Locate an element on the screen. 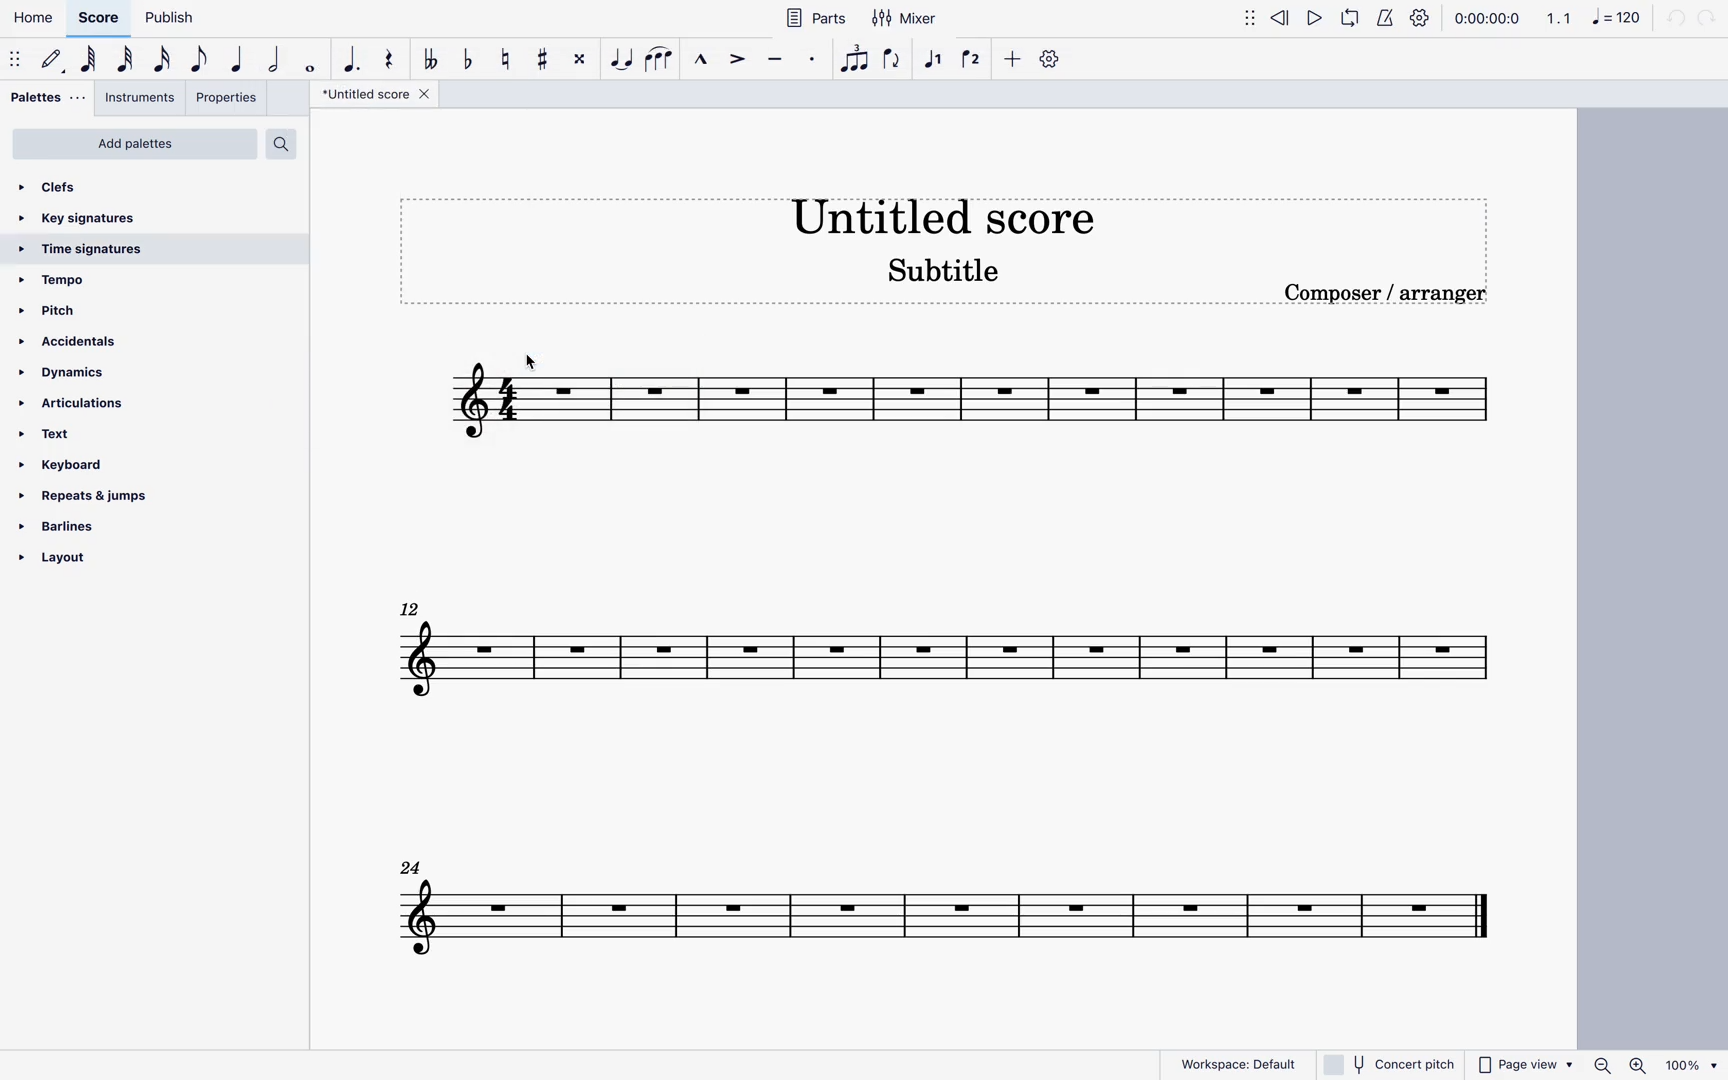 The image size is (1728, 1080). mixer is located at coordinates (907, 15).